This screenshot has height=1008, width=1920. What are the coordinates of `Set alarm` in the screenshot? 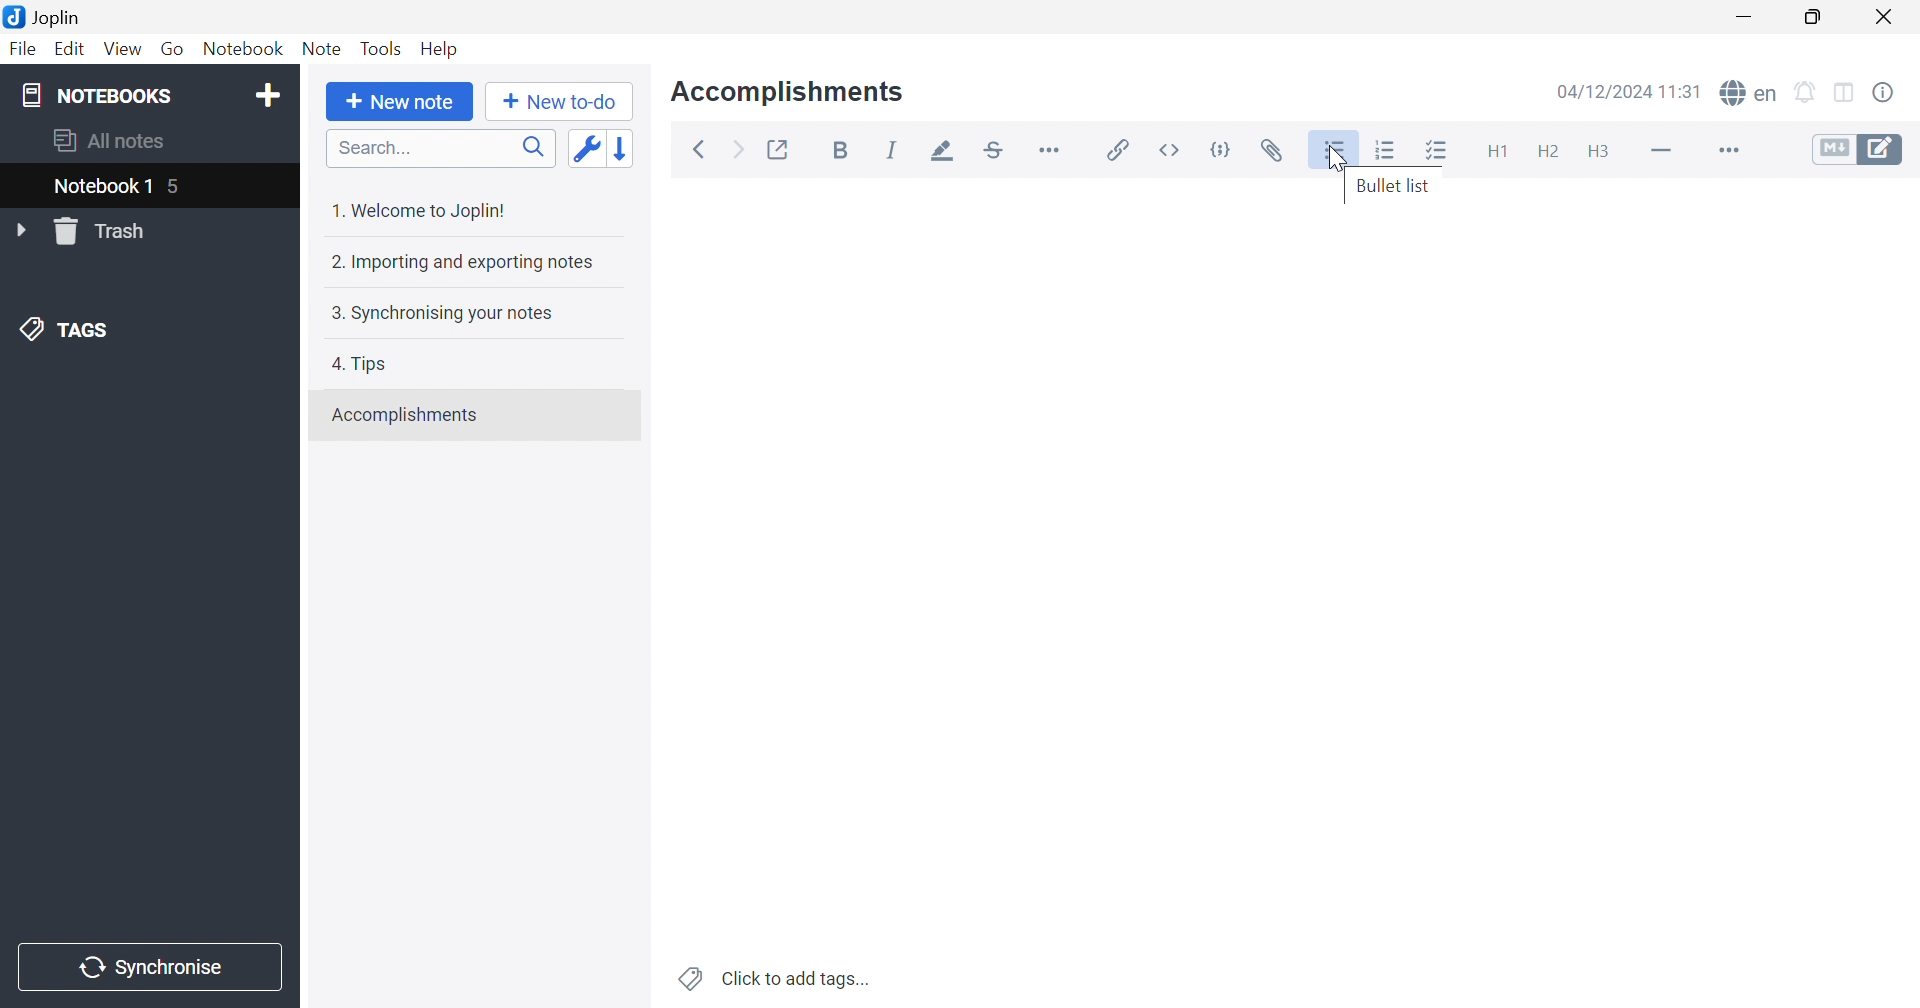 It's located at (1809, 94).